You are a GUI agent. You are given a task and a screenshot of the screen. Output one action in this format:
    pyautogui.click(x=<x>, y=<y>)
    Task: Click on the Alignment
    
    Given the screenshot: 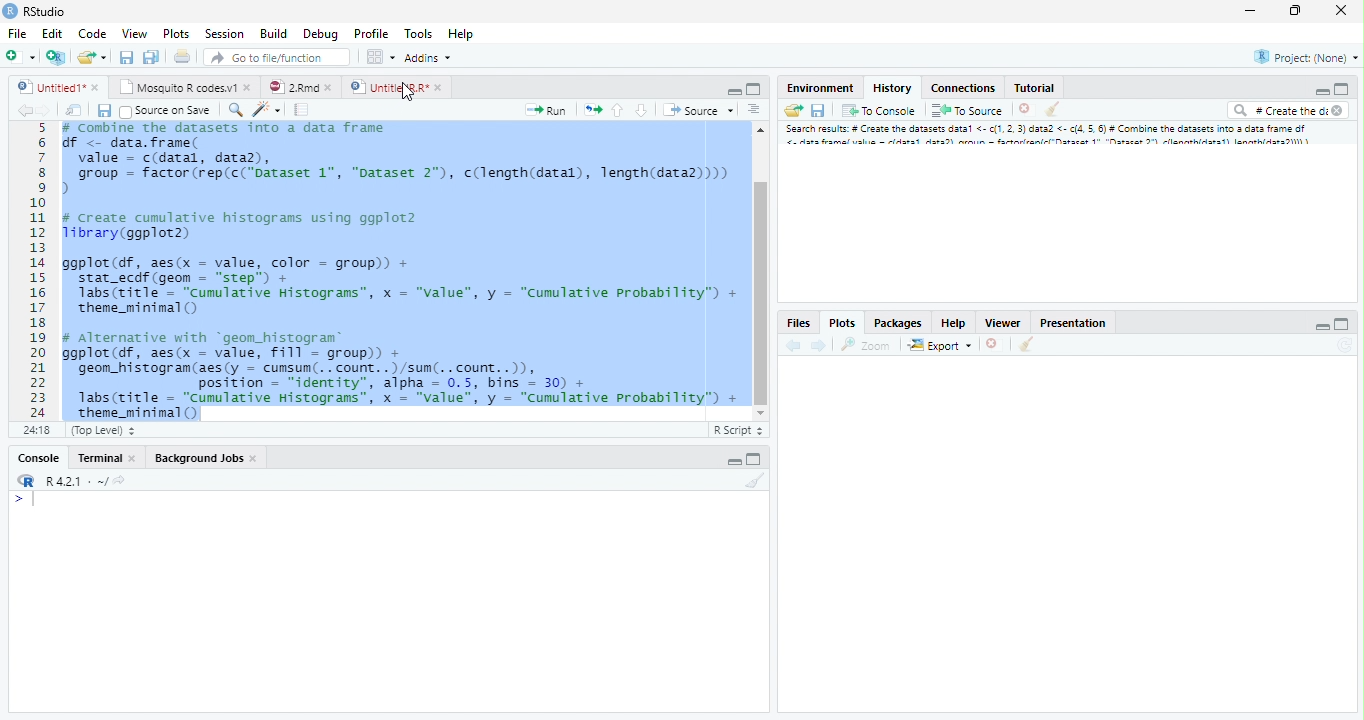 What is the action you would take?
    pyautogui.click(x=755, y=113)
    